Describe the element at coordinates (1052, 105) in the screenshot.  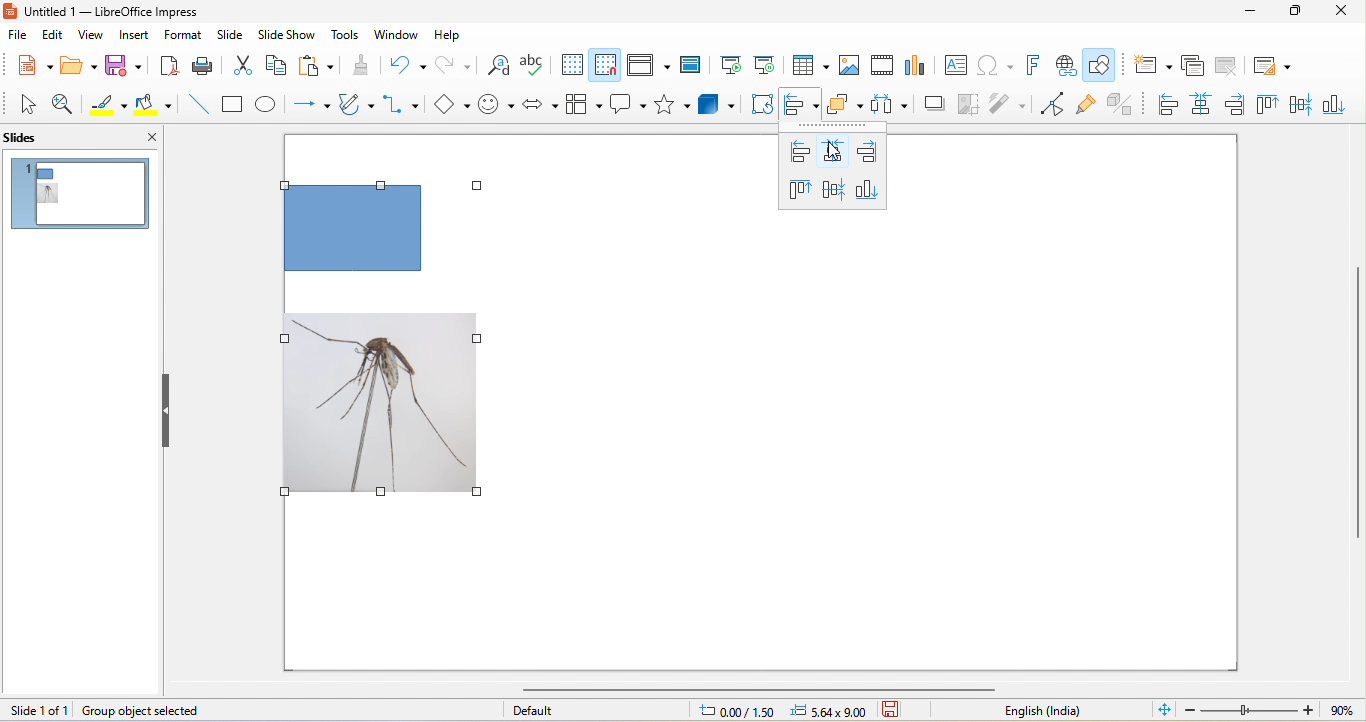
I see `point edit mode` at that location.